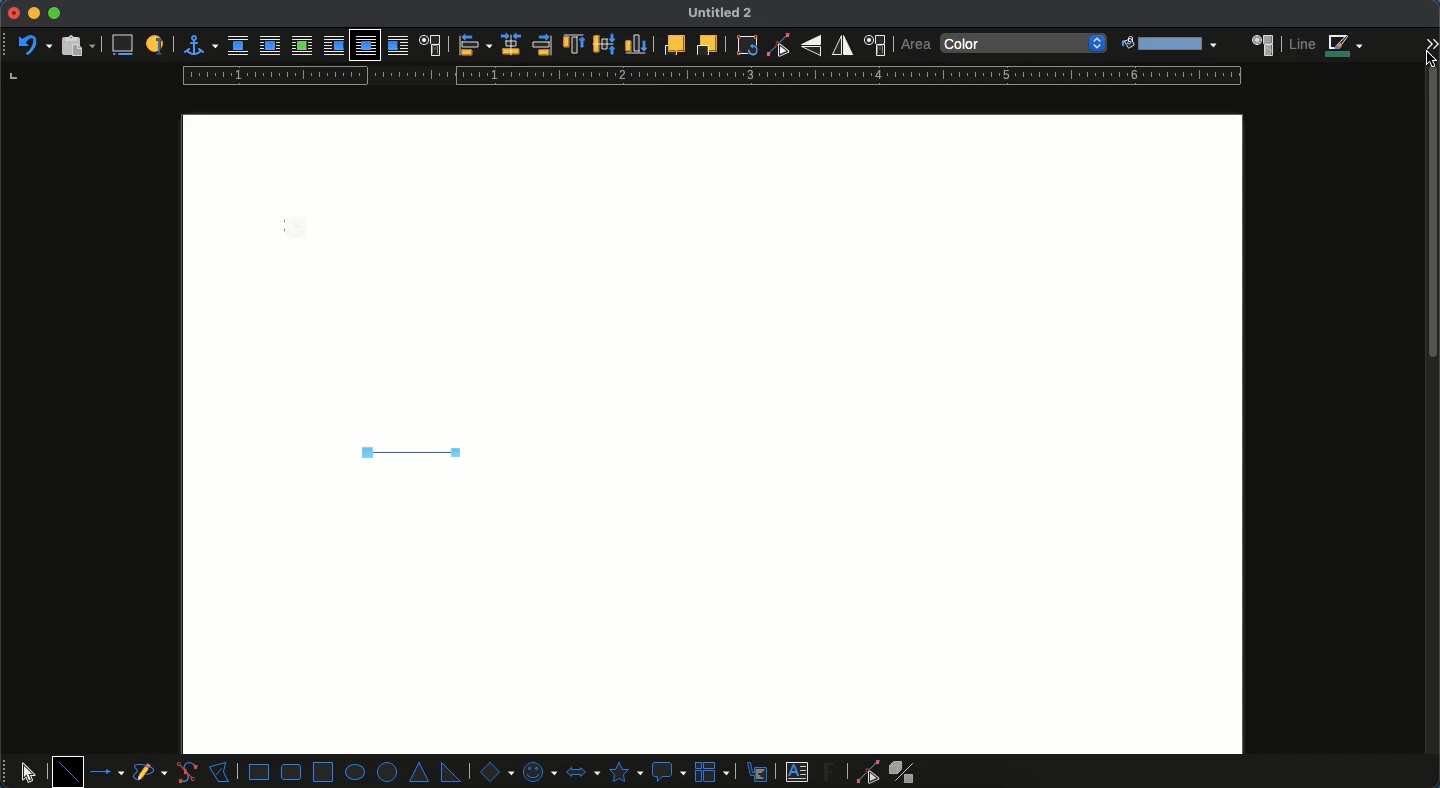 The image size is (1440, 788). I want to click on polygon, so click(220, 770).